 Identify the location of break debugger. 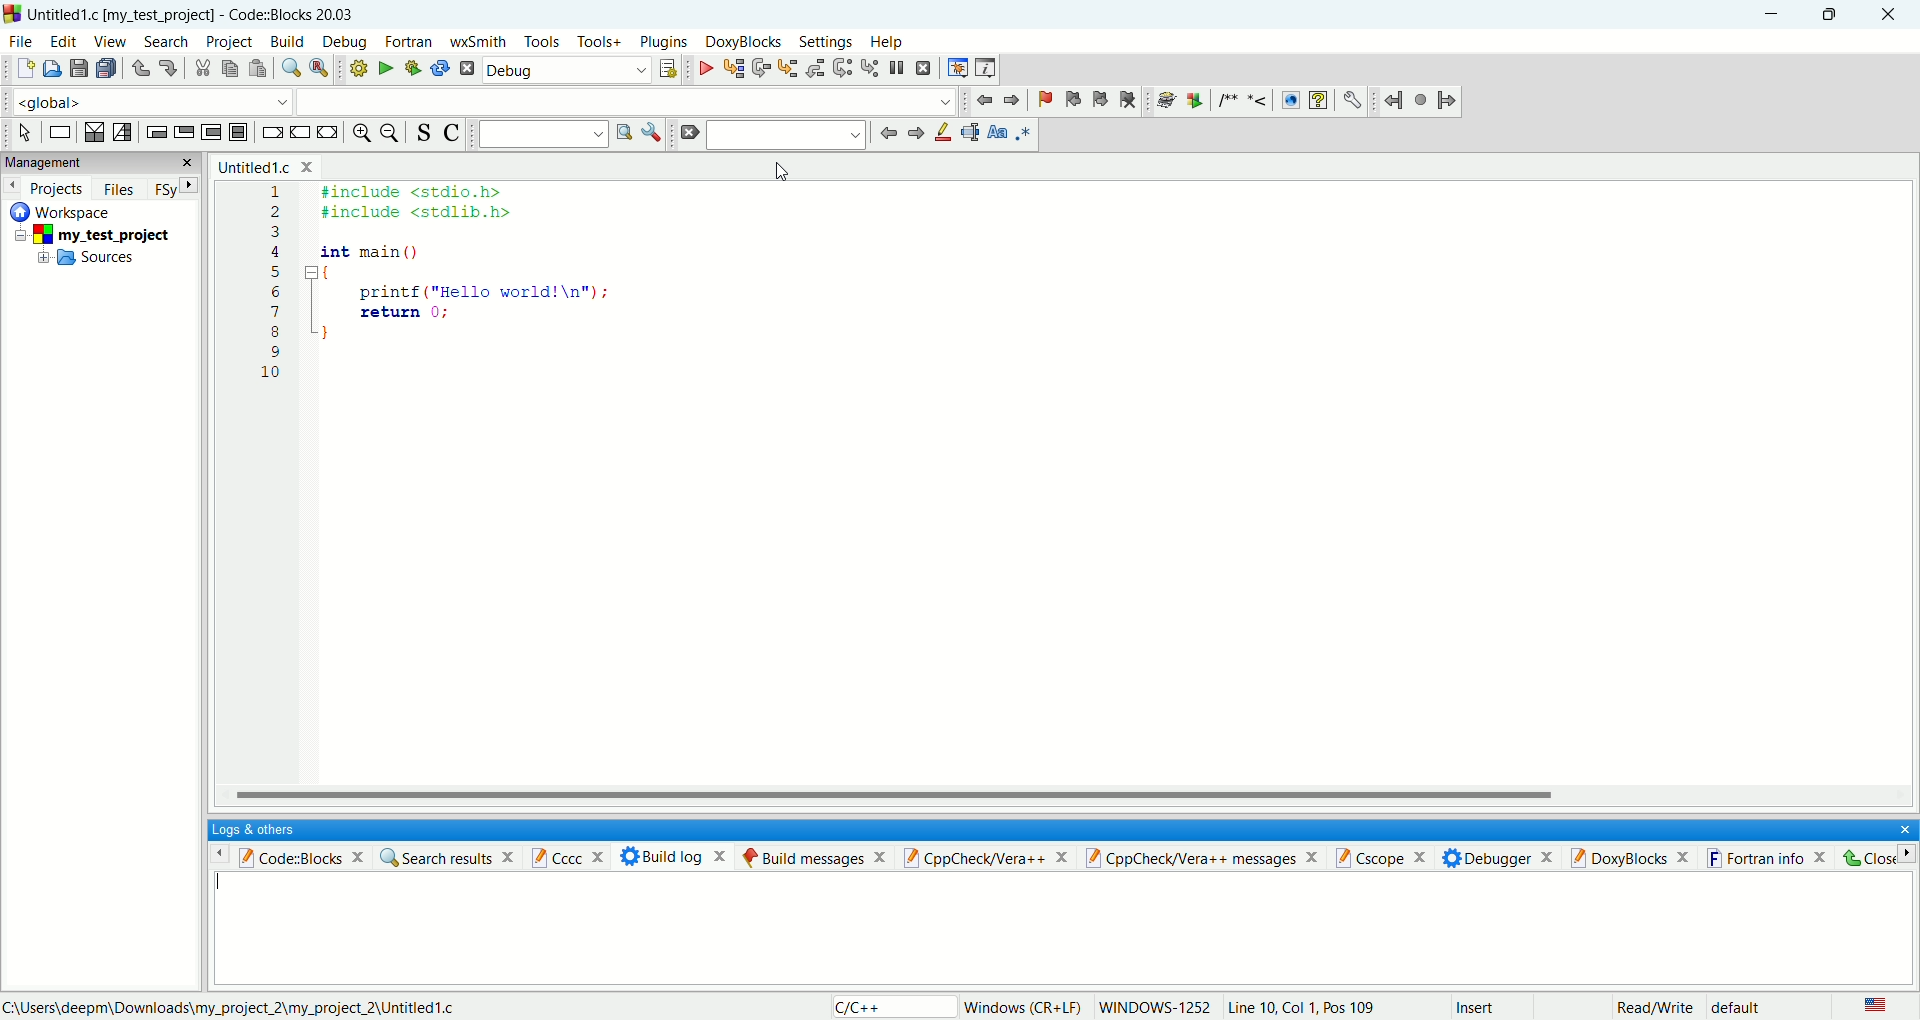
(901, 68).